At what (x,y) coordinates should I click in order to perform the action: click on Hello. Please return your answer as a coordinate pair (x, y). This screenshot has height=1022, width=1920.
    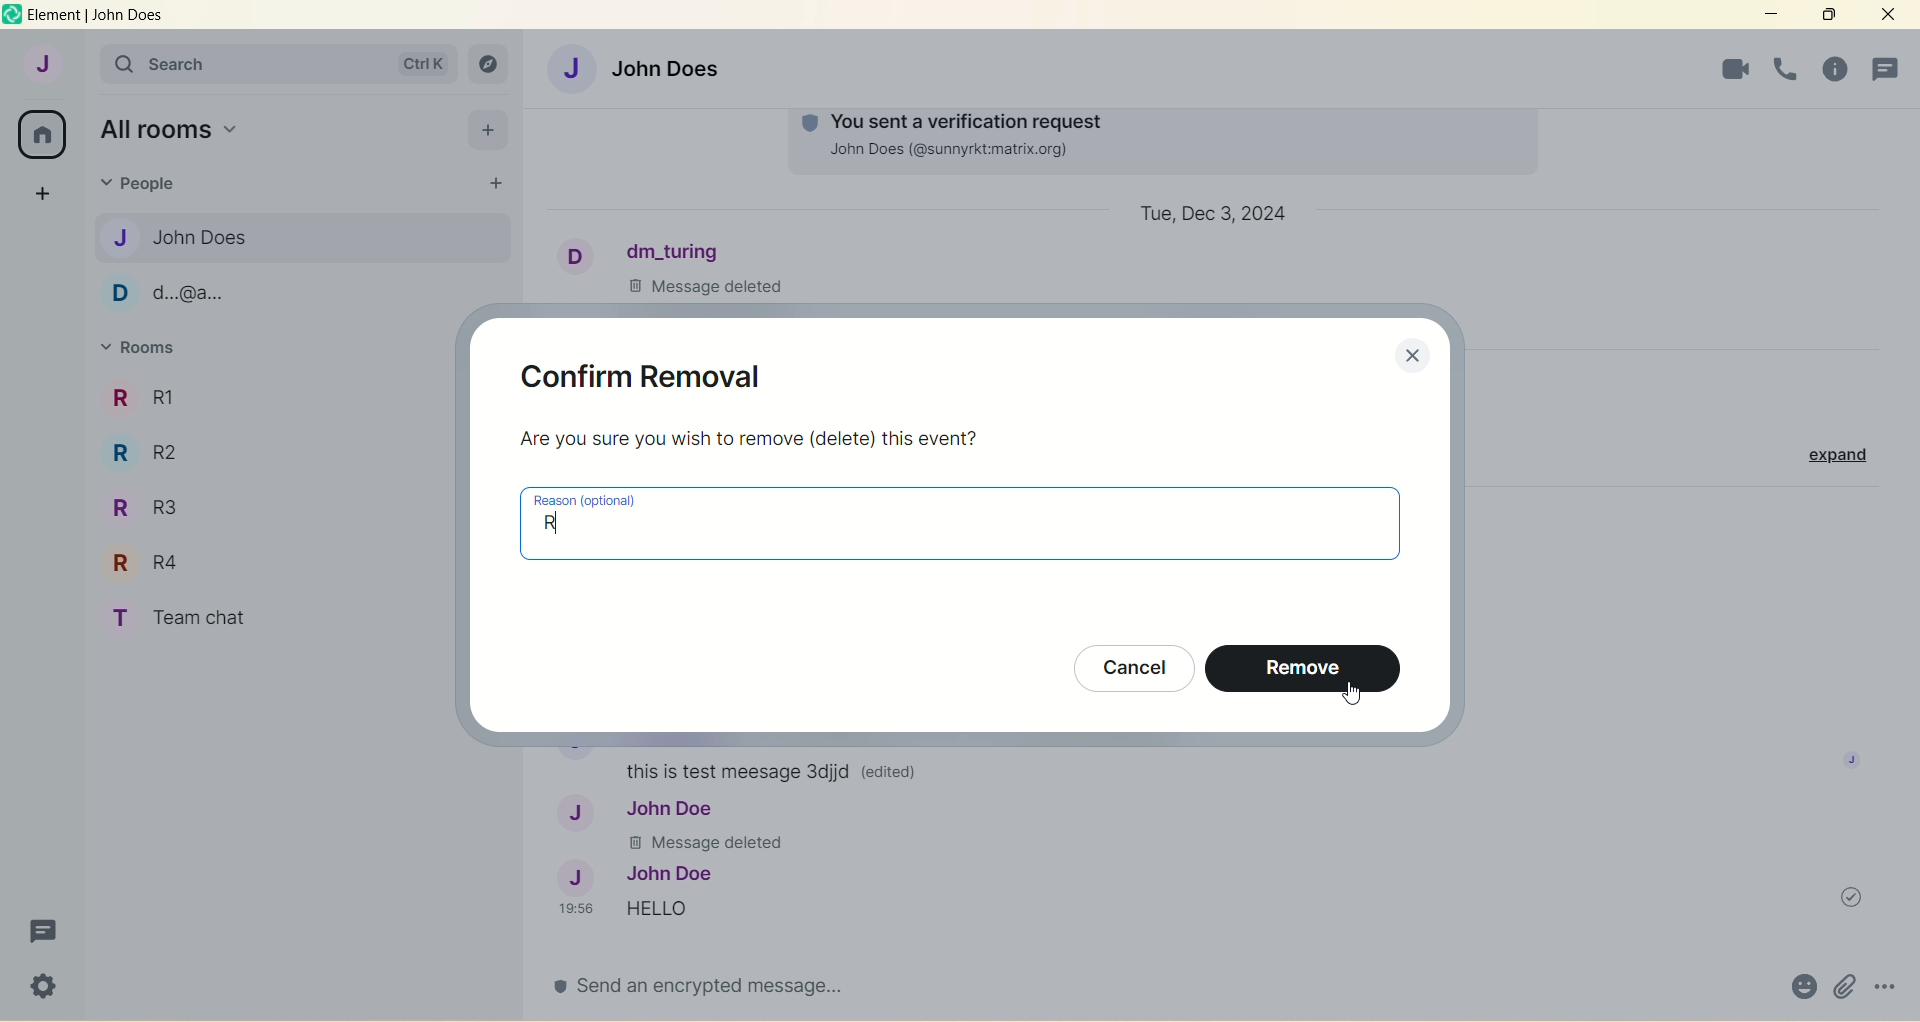
    Looking at the image, I should click on (695, 909).